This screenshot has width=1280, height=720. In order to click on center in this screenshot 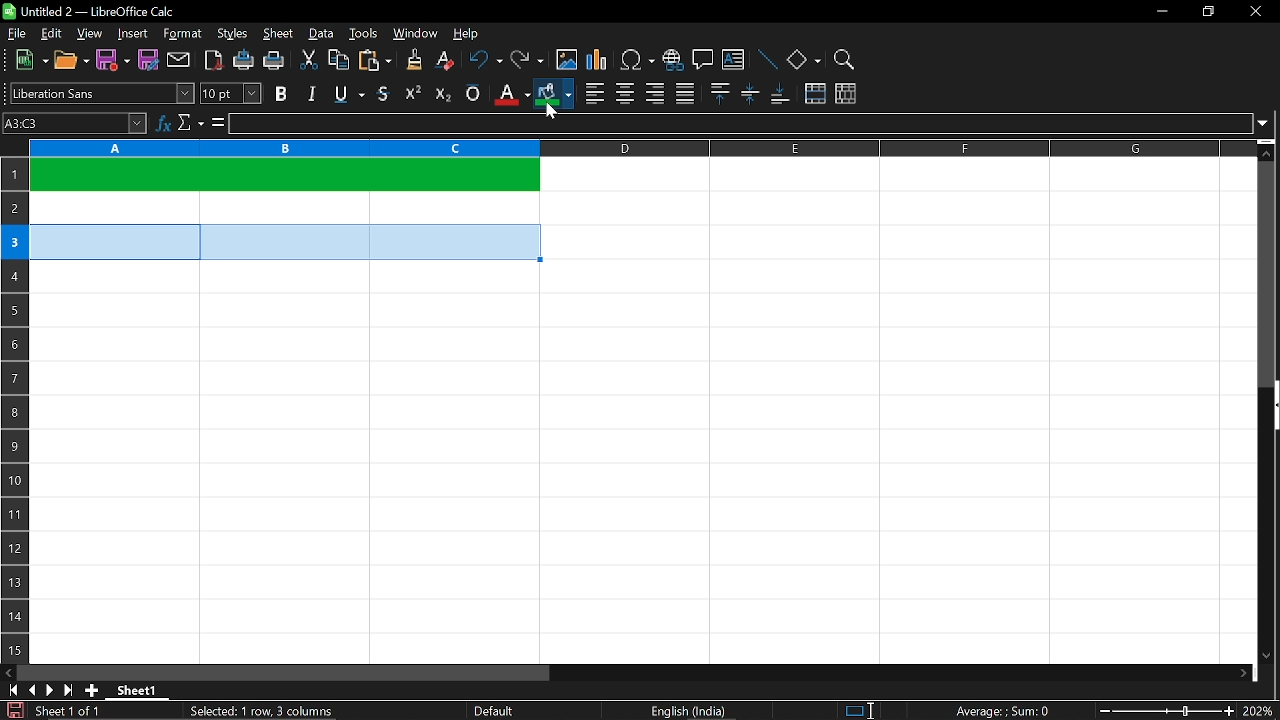, I will do `click(625, 93)`.